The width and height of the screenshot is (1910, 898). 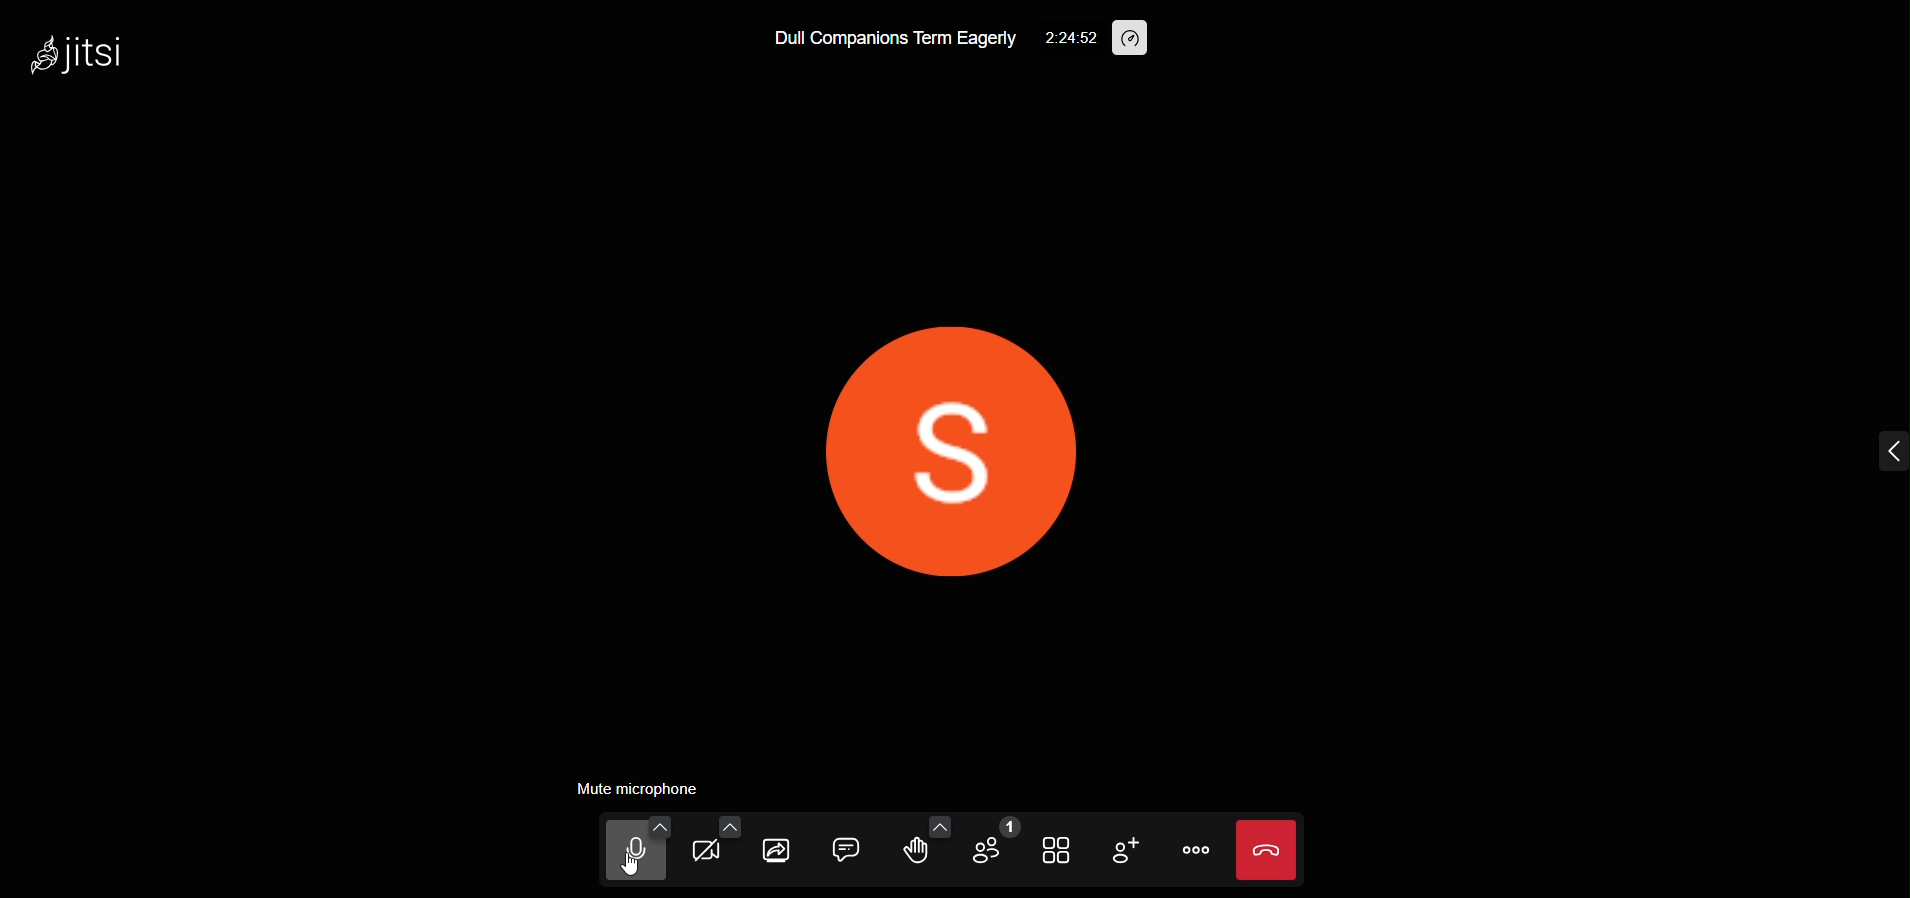 What do you see at coordinates (991, 847) in the screenshot?
I see `participants` at bounding box center [991, 847].